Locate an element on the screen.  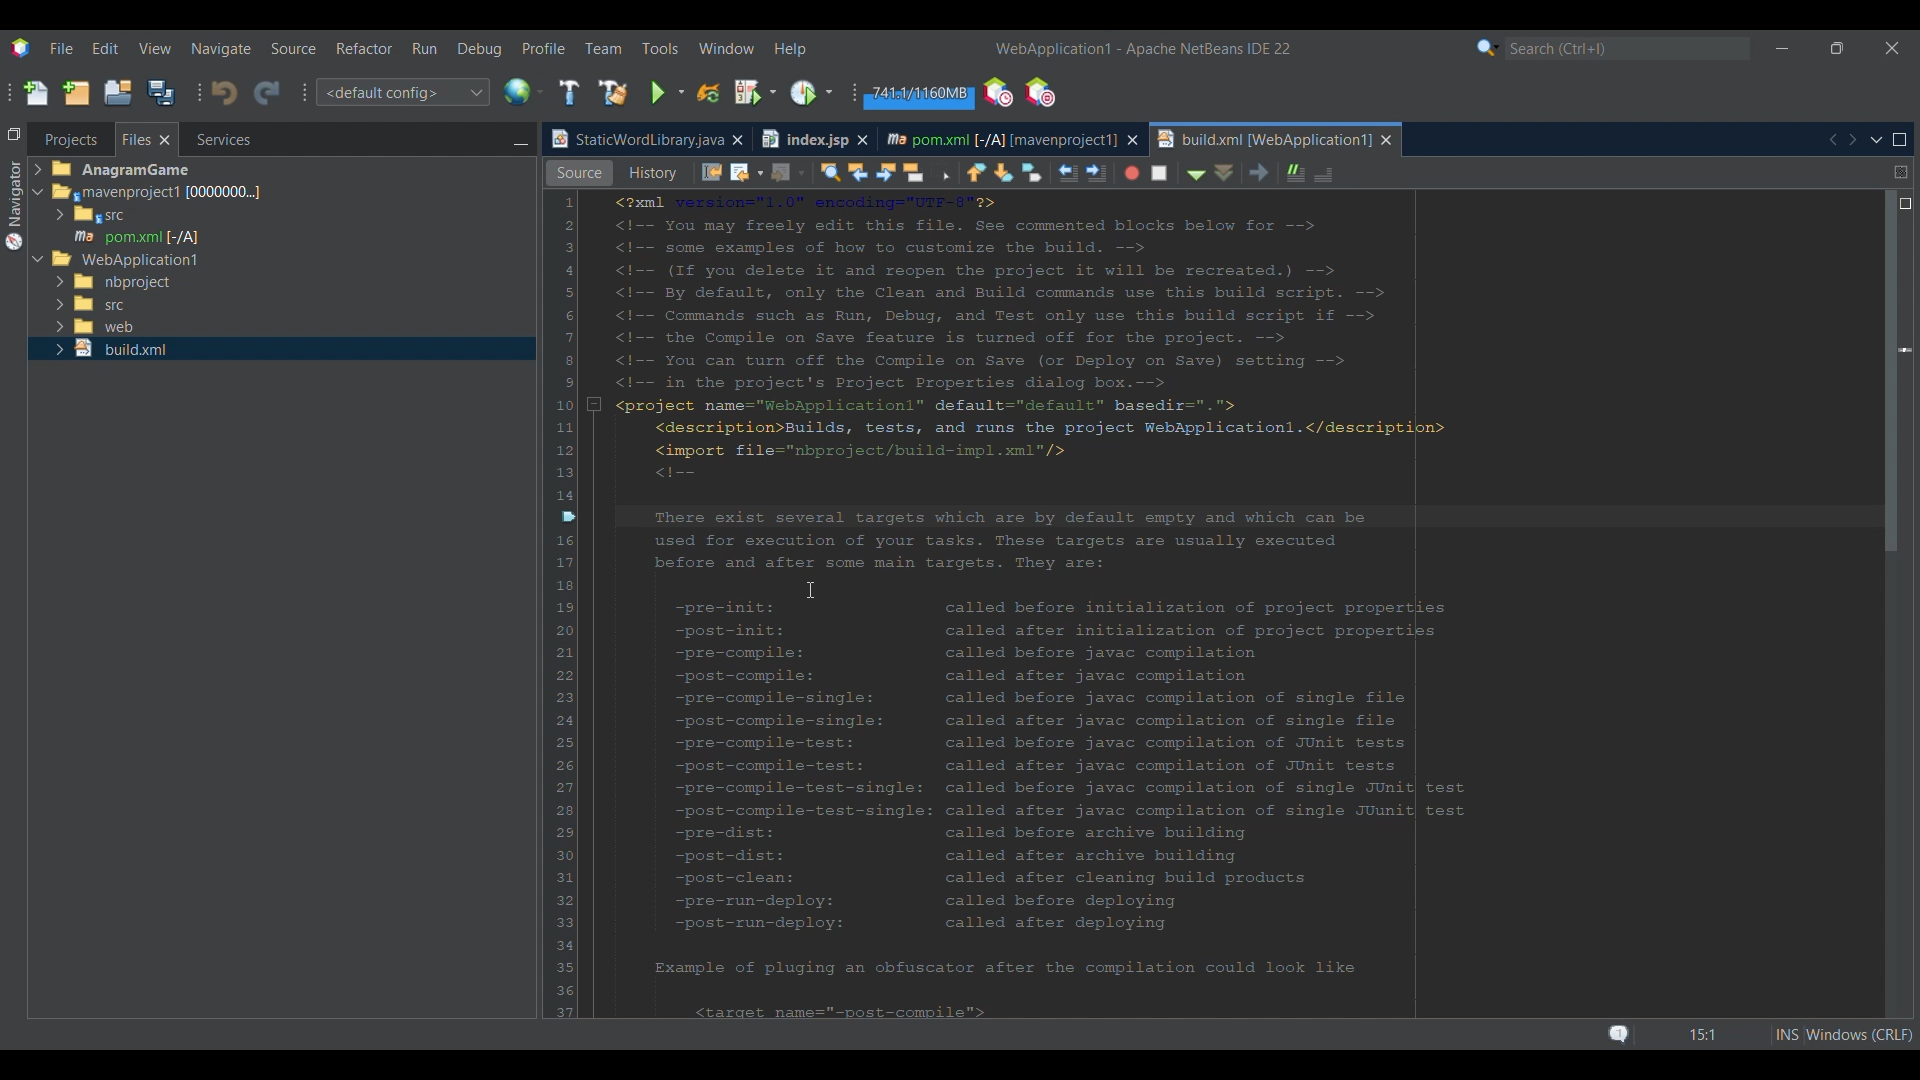
Last edit is located at coordinates (892, 171).